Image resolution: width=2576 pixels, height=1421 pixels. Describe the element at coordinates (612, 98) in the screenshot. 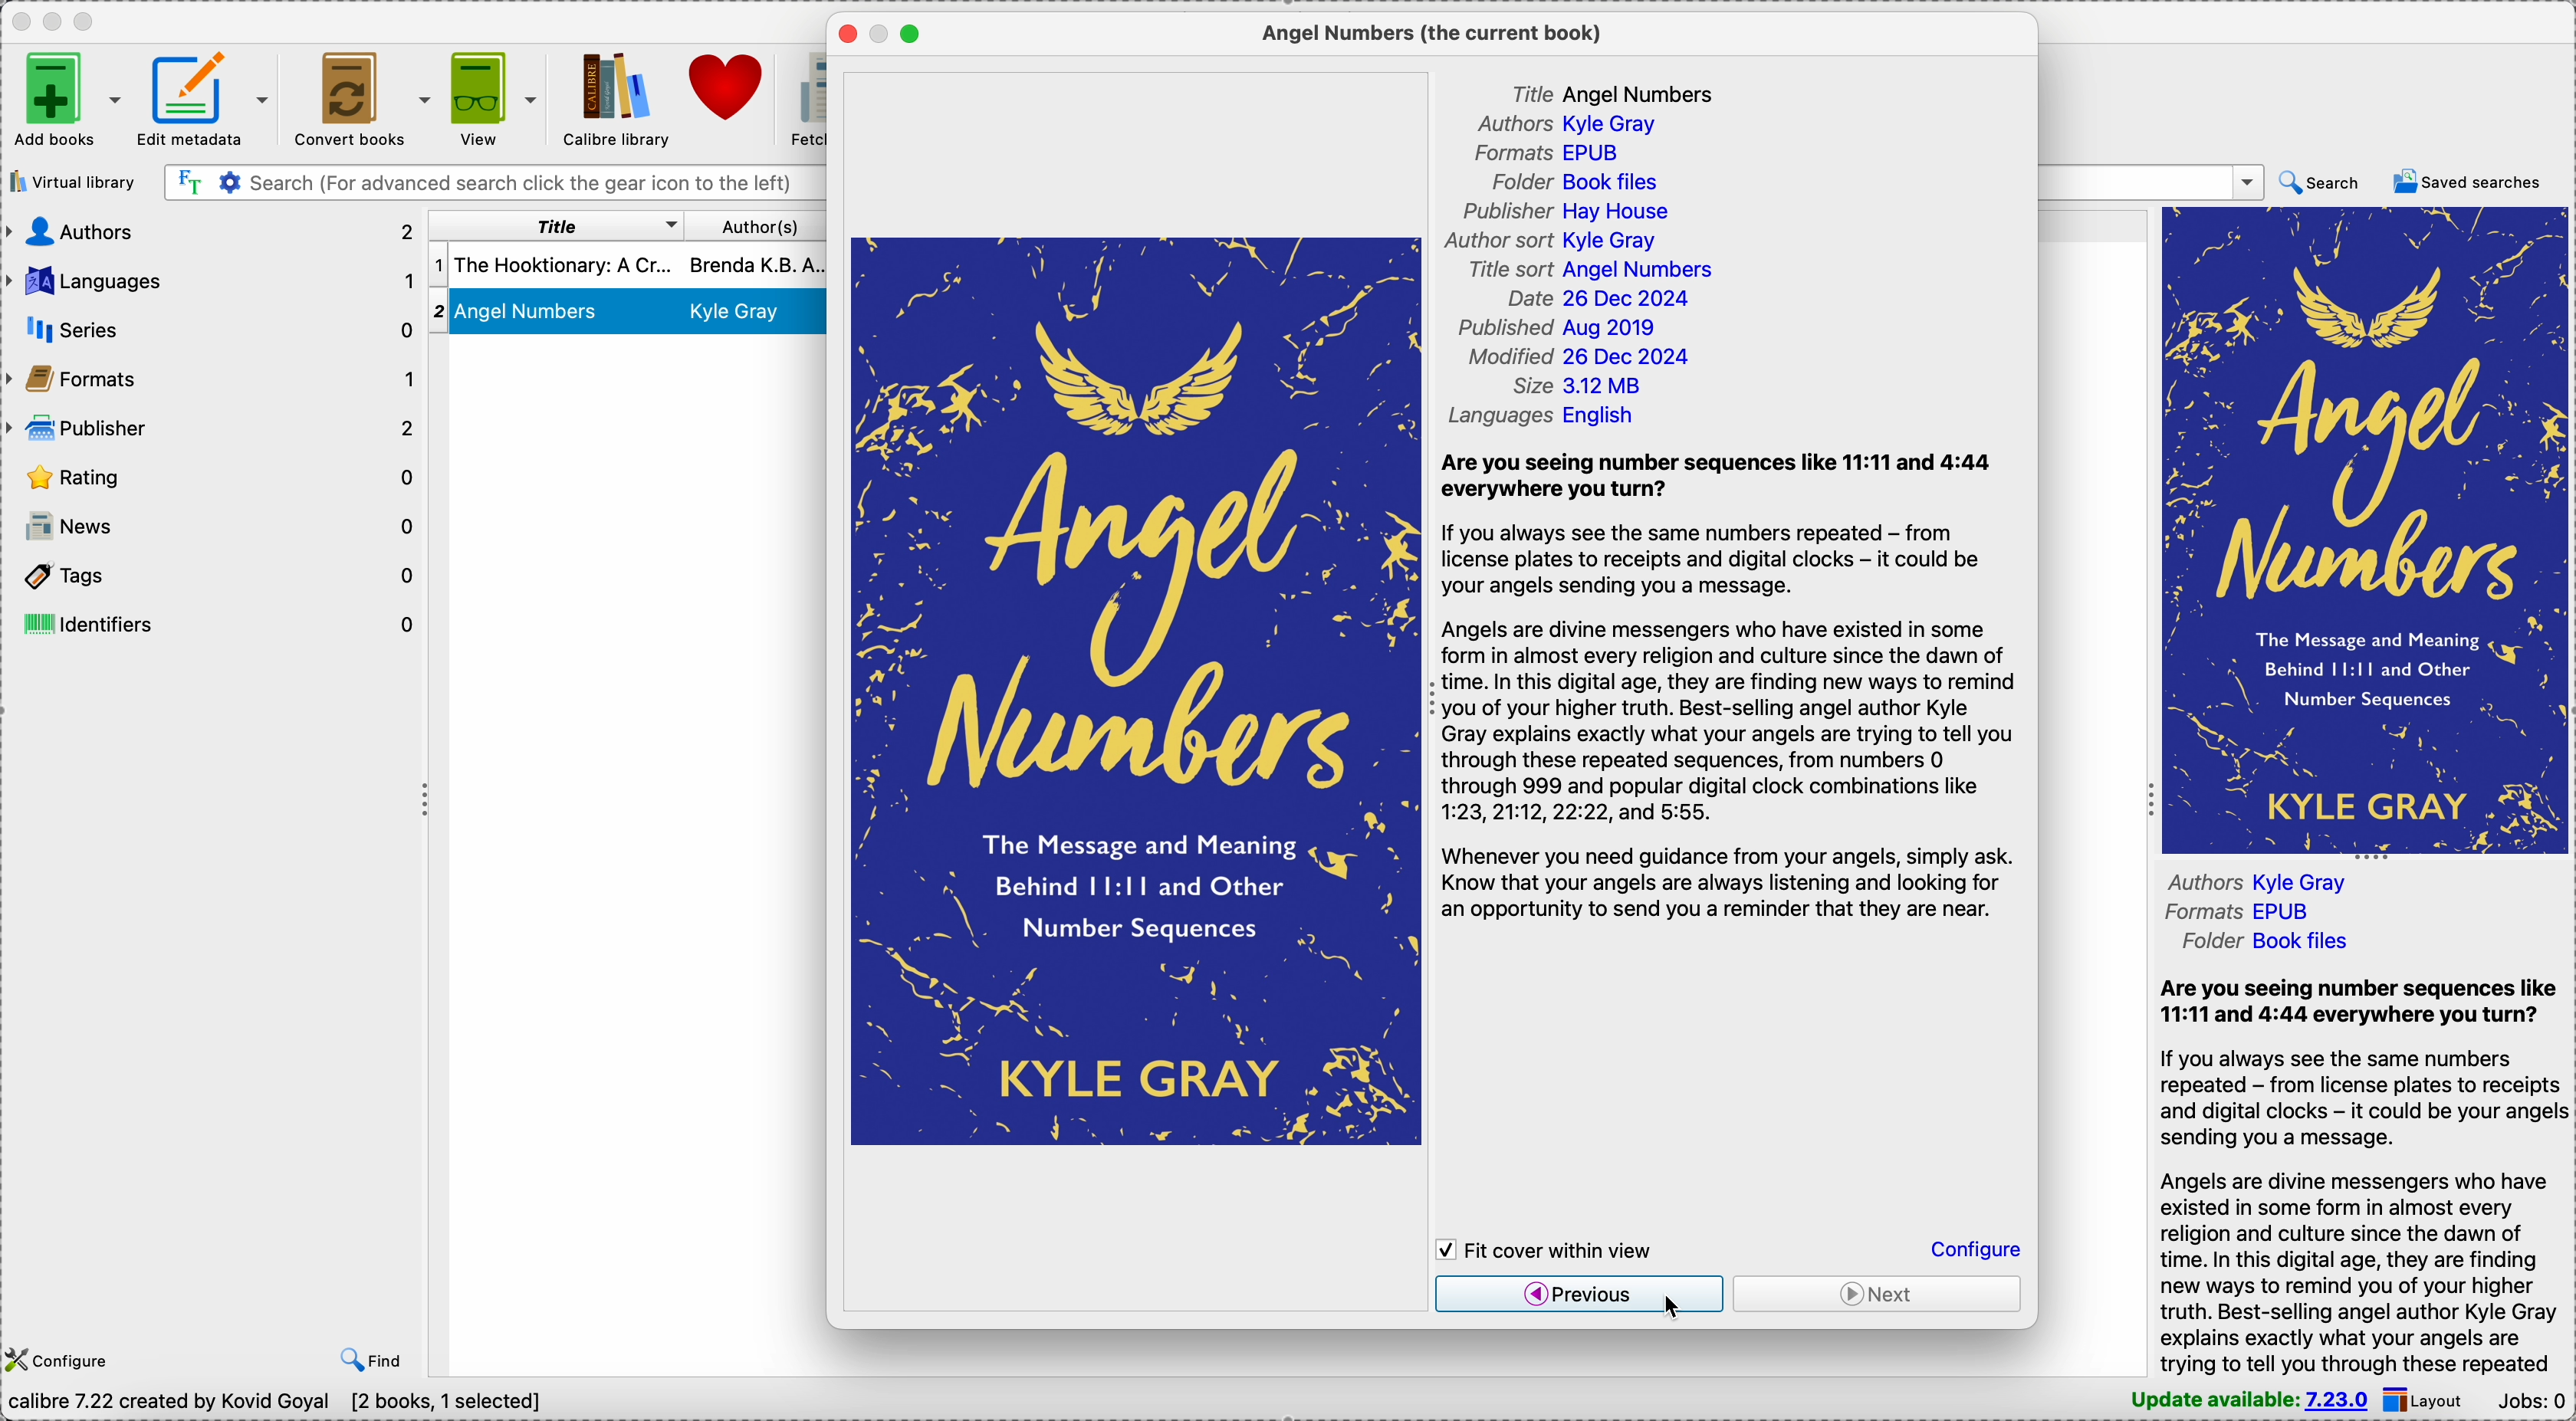

I see `Calibre library` at that location.